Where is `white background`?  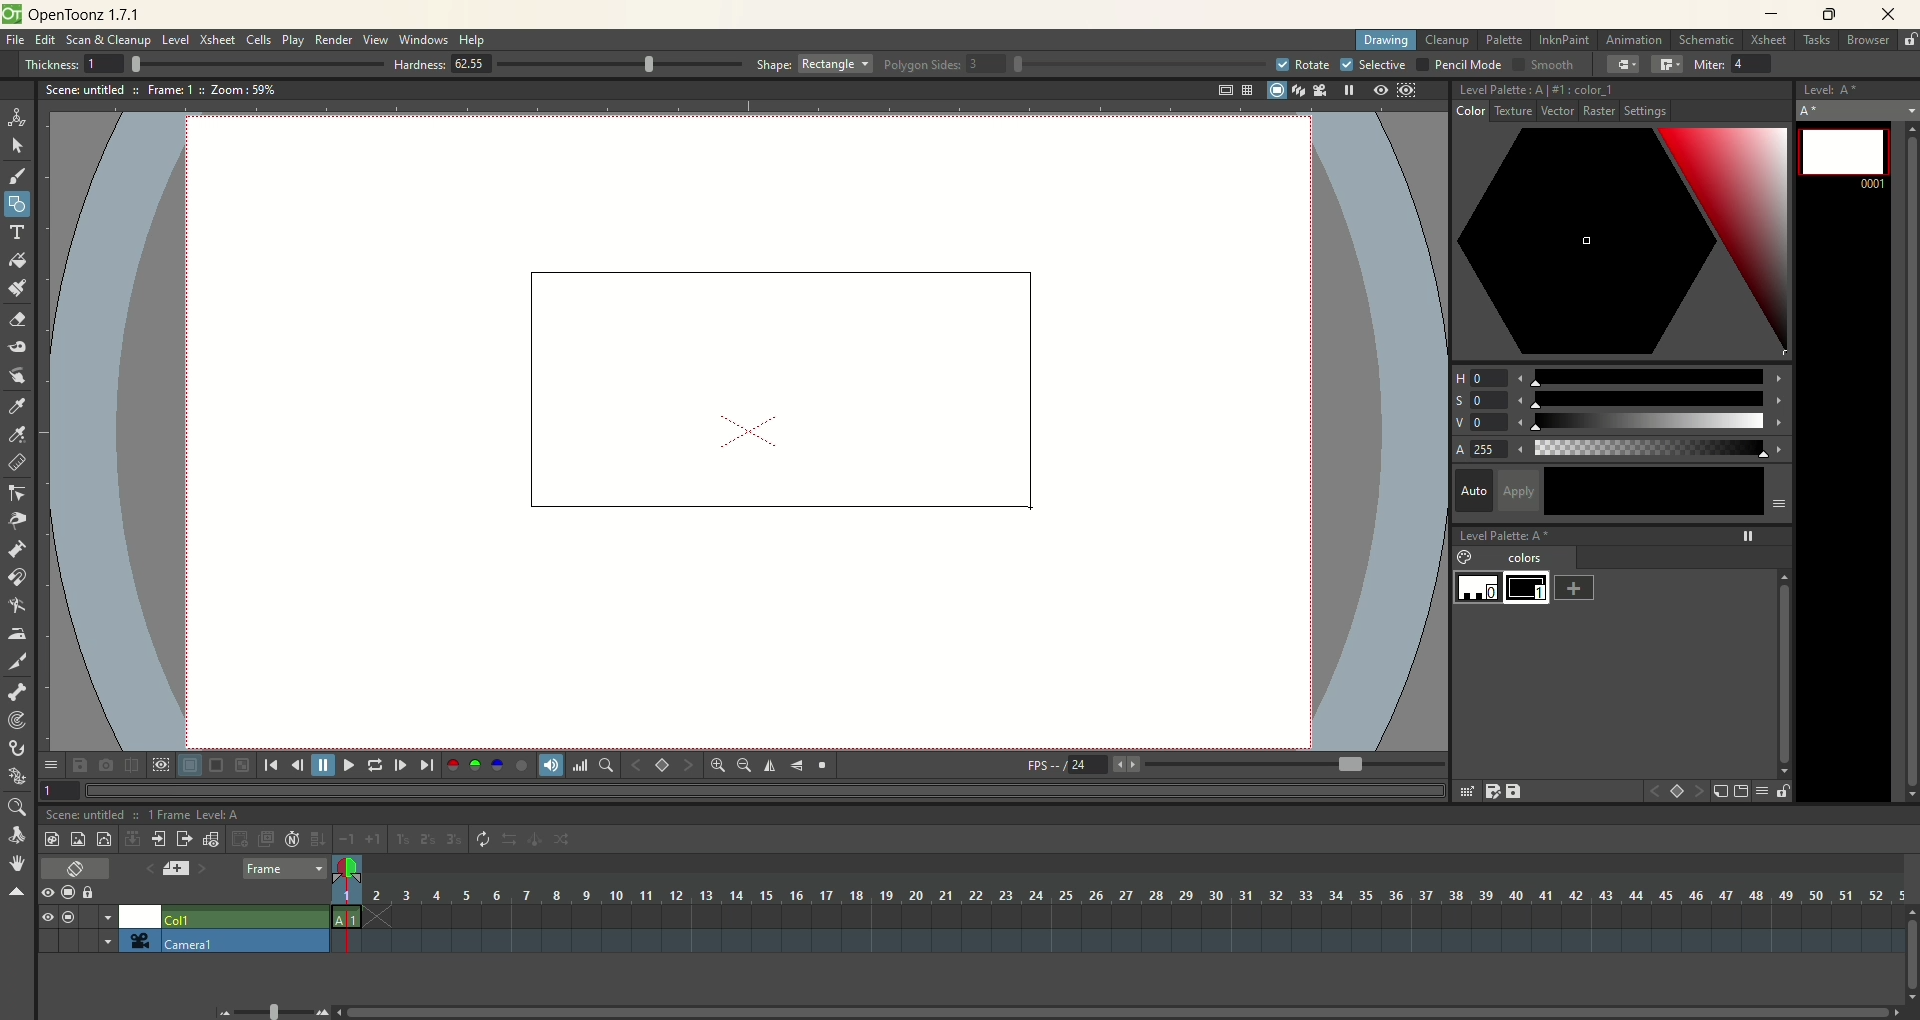 white background is located at coordinates (189, 766).